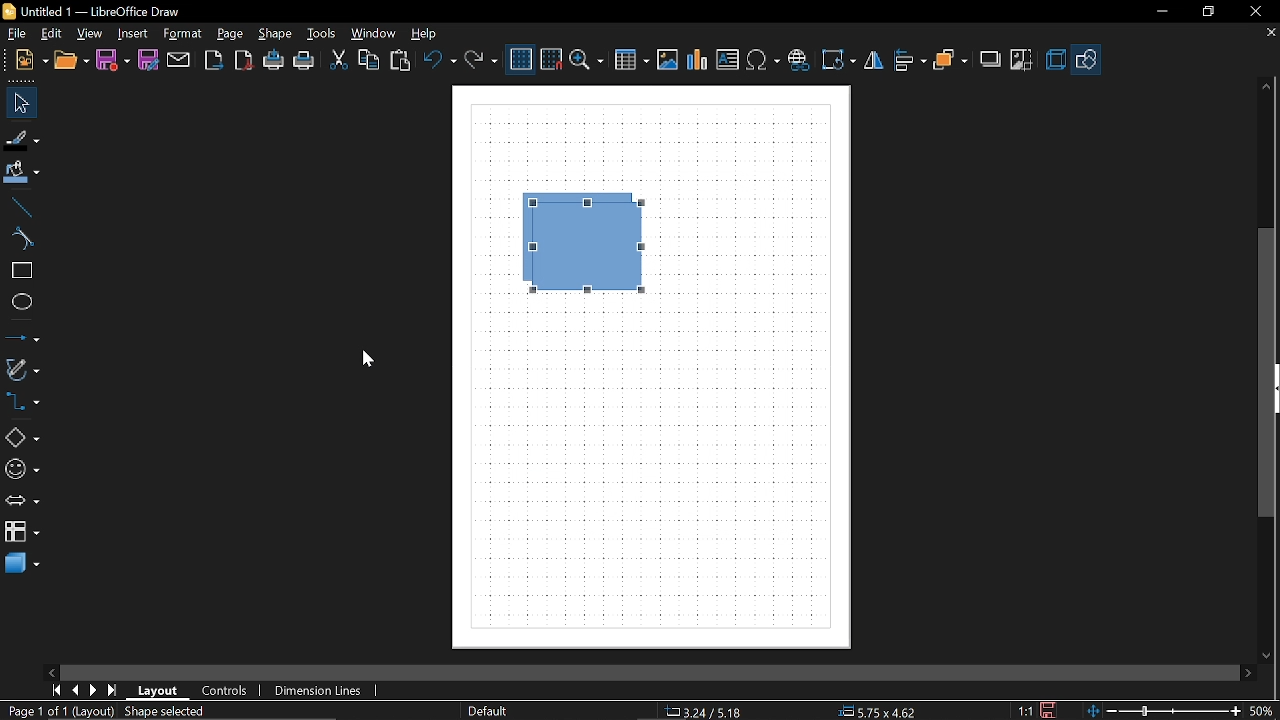 The height and width of the screenshot is (720, 1280). Describe the element at coordinates (305, 62) in the screenshot. I see `Print` at that location.